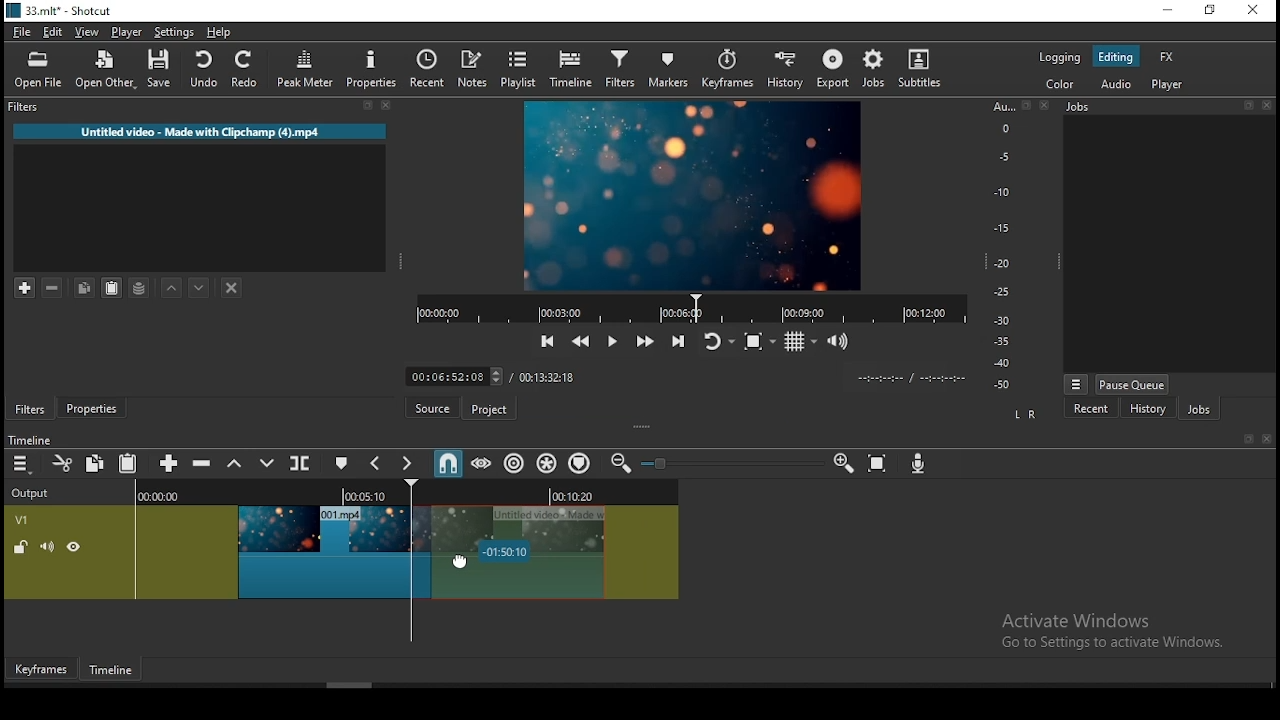  Describe the element at coordinates (207, 286) in the screenshot. I see `move filter down` at that location.